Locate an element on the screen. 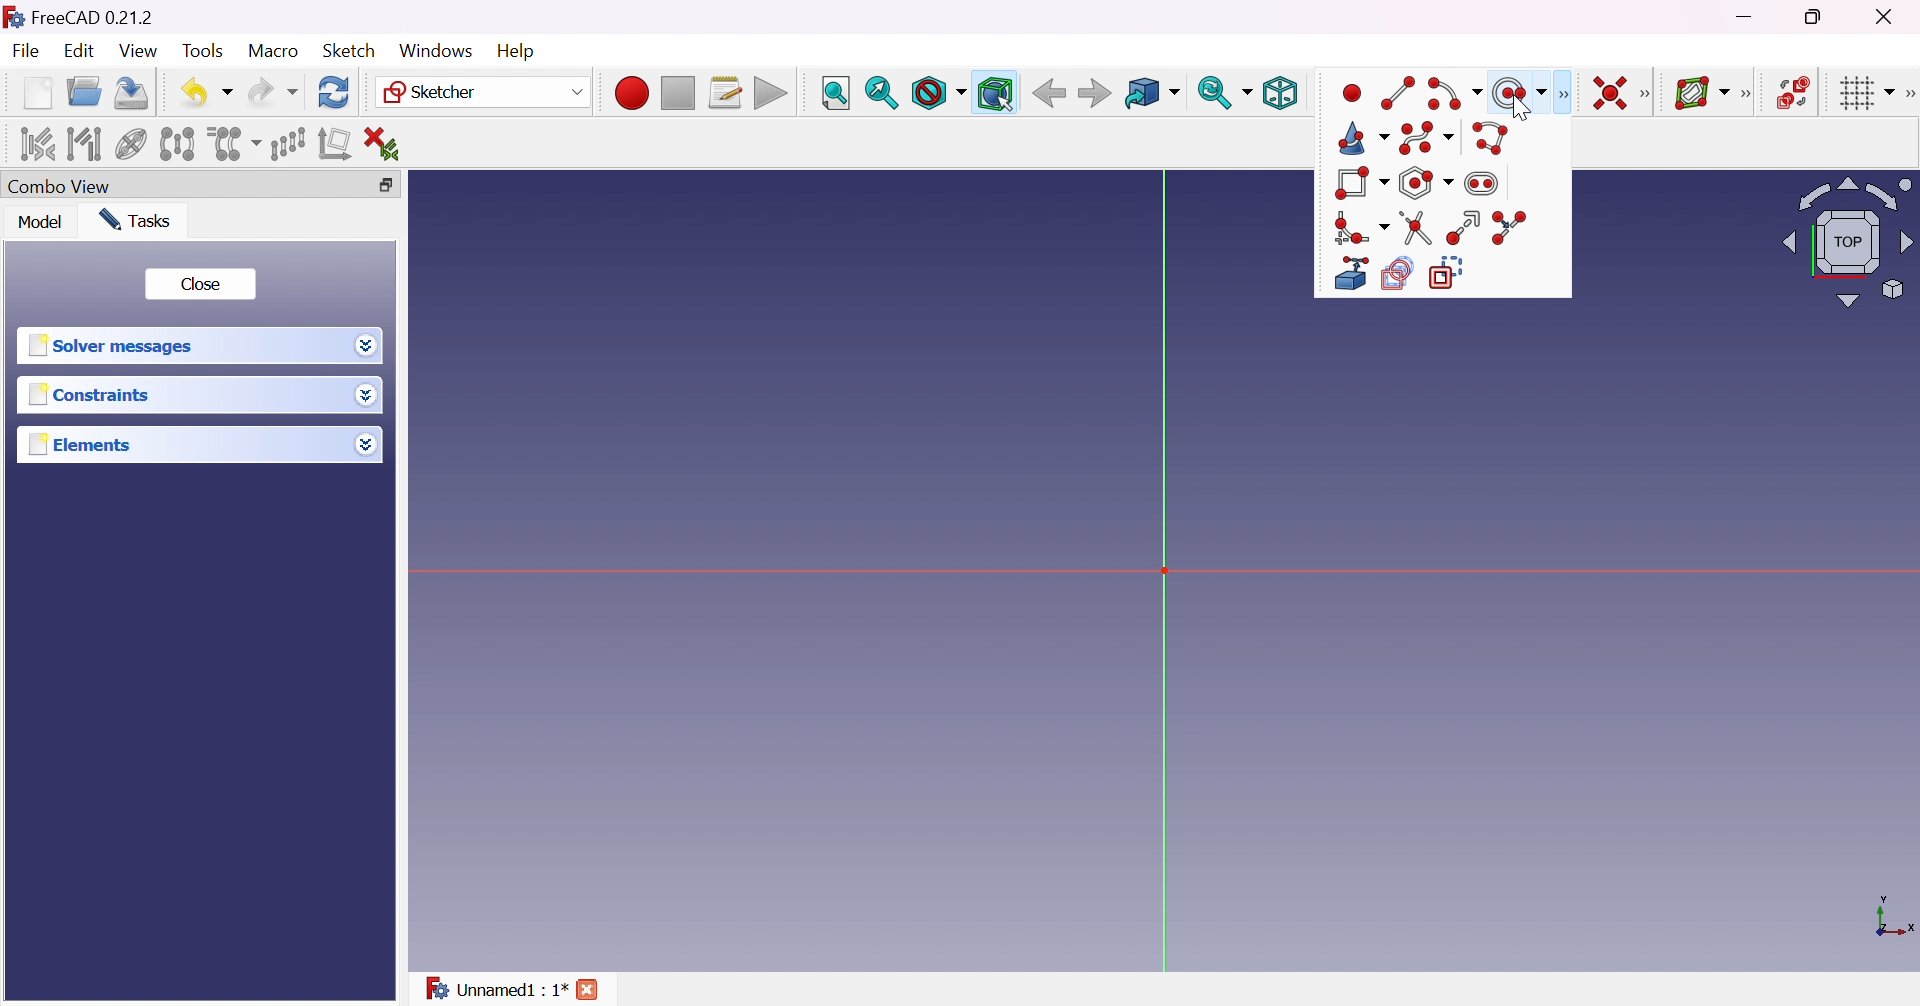 Image resolution: width=1920 pixels, height=1006 pixels. Constrain coincident is located at coordinates (1608, 93).